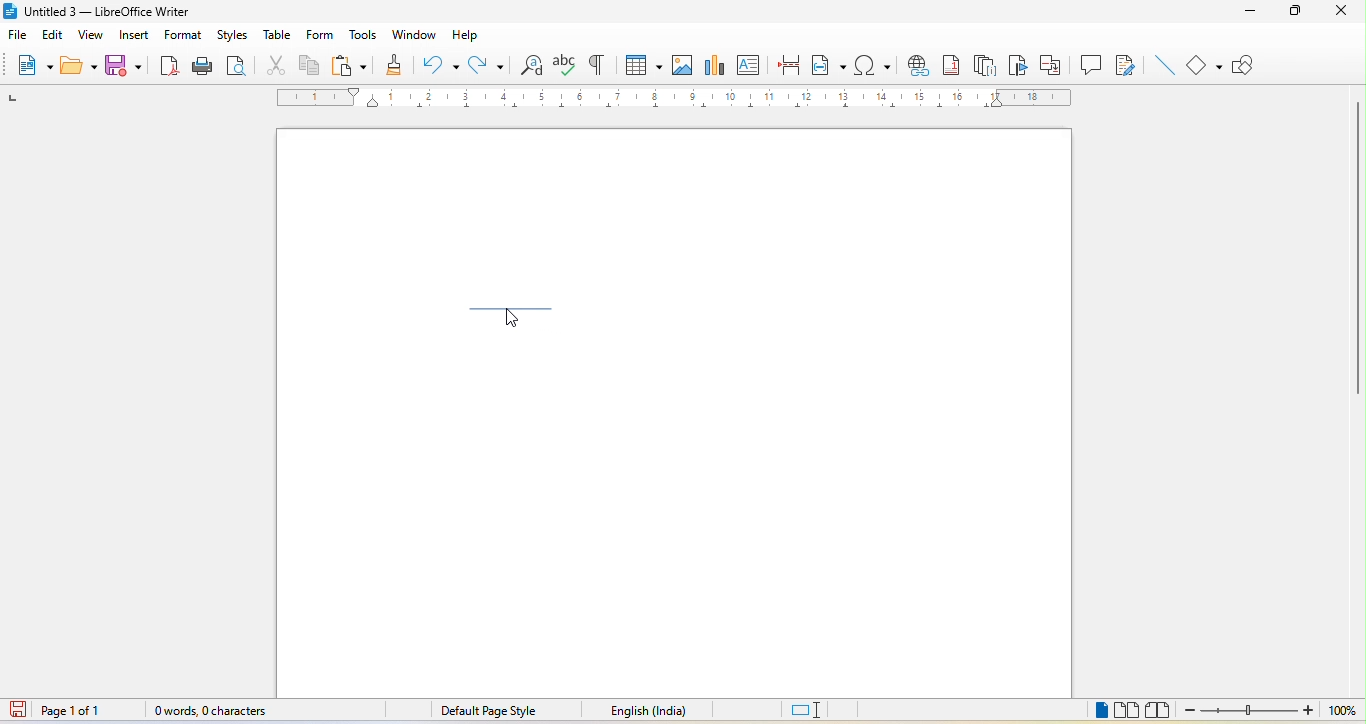 This screenshot has height=724, width=1366. What do you see at coordinates (594, 65) in the screenshot?
I see `toggle formatting marks` at bounding box center [594, 65].